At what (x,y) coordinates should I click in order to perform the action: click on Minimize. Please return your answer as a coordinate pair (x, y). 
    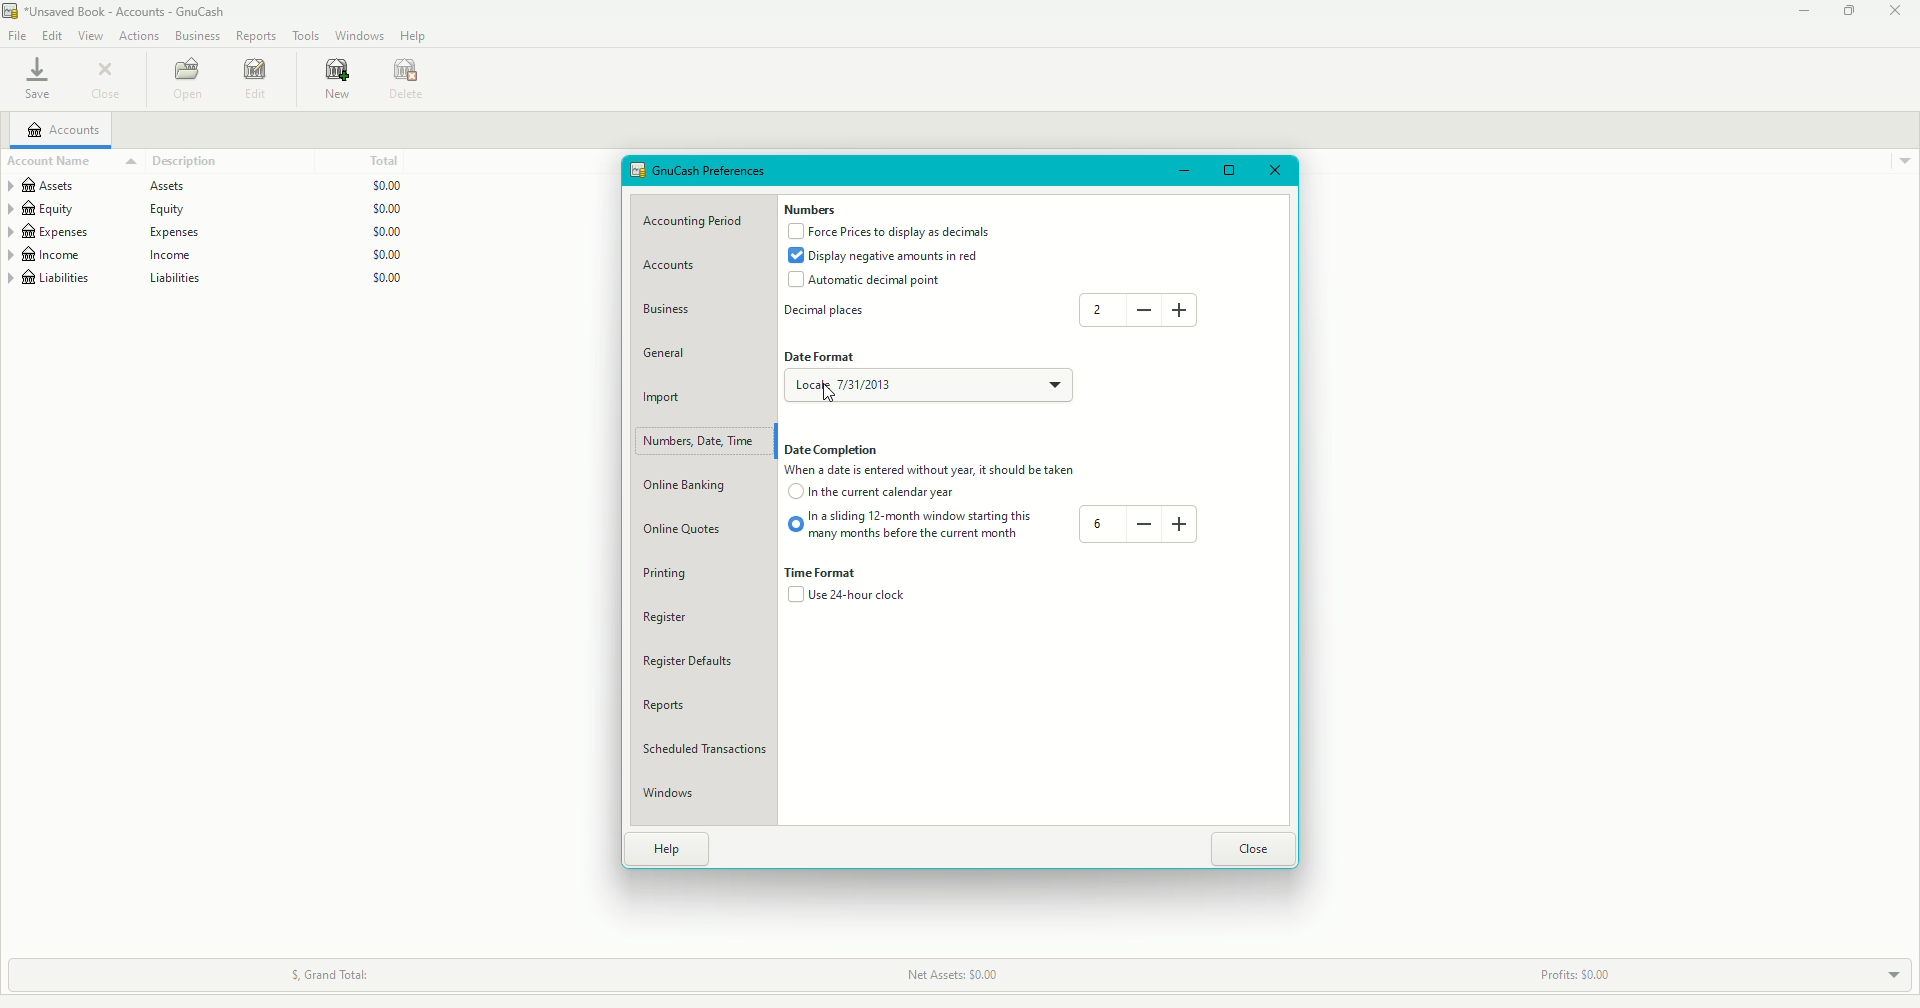
    Looking at the image, I should click on (1800, 13).